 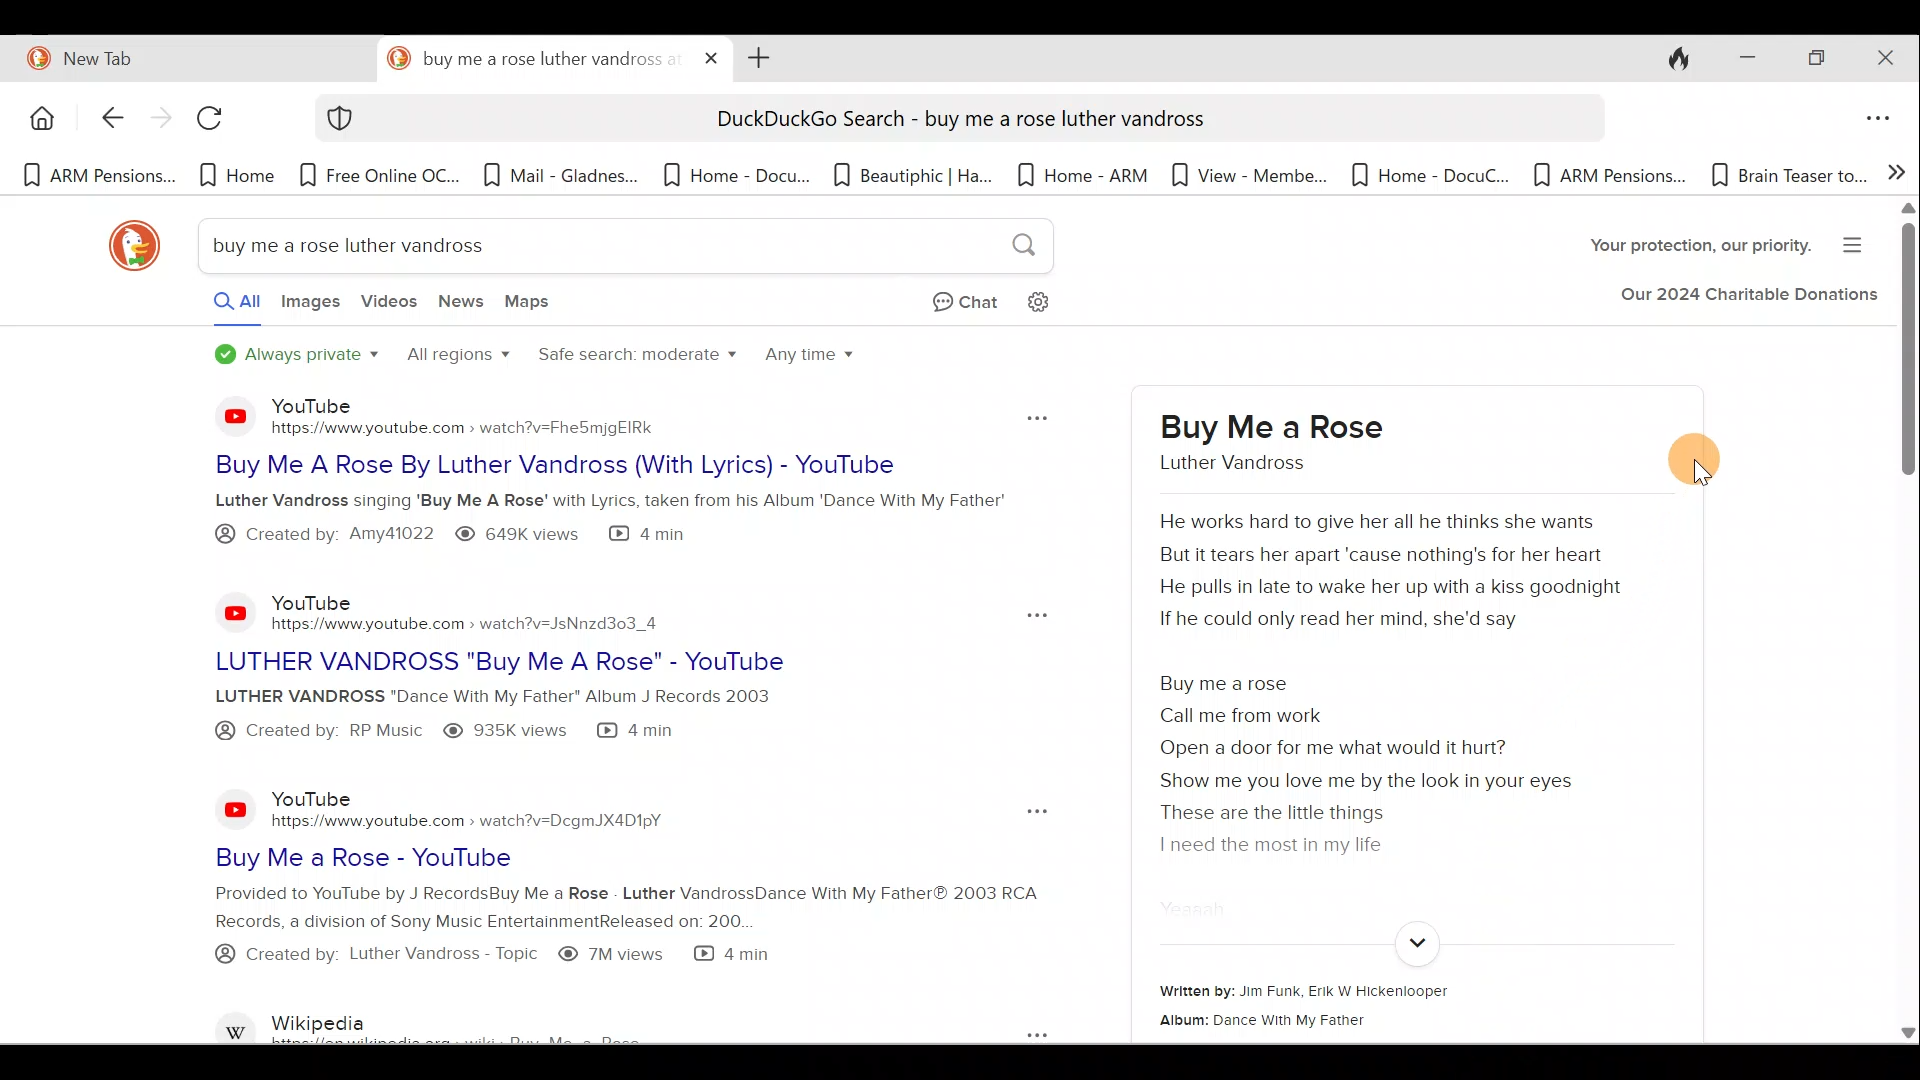 I want to click on He works hard to give her all he thinks she wants
But it tears her apart 'cause nothing's for her heart
He pulls in late to wake her up with a kiss goodnight
If he could only read her mind, she'd say, so click(x=1400, y=575).